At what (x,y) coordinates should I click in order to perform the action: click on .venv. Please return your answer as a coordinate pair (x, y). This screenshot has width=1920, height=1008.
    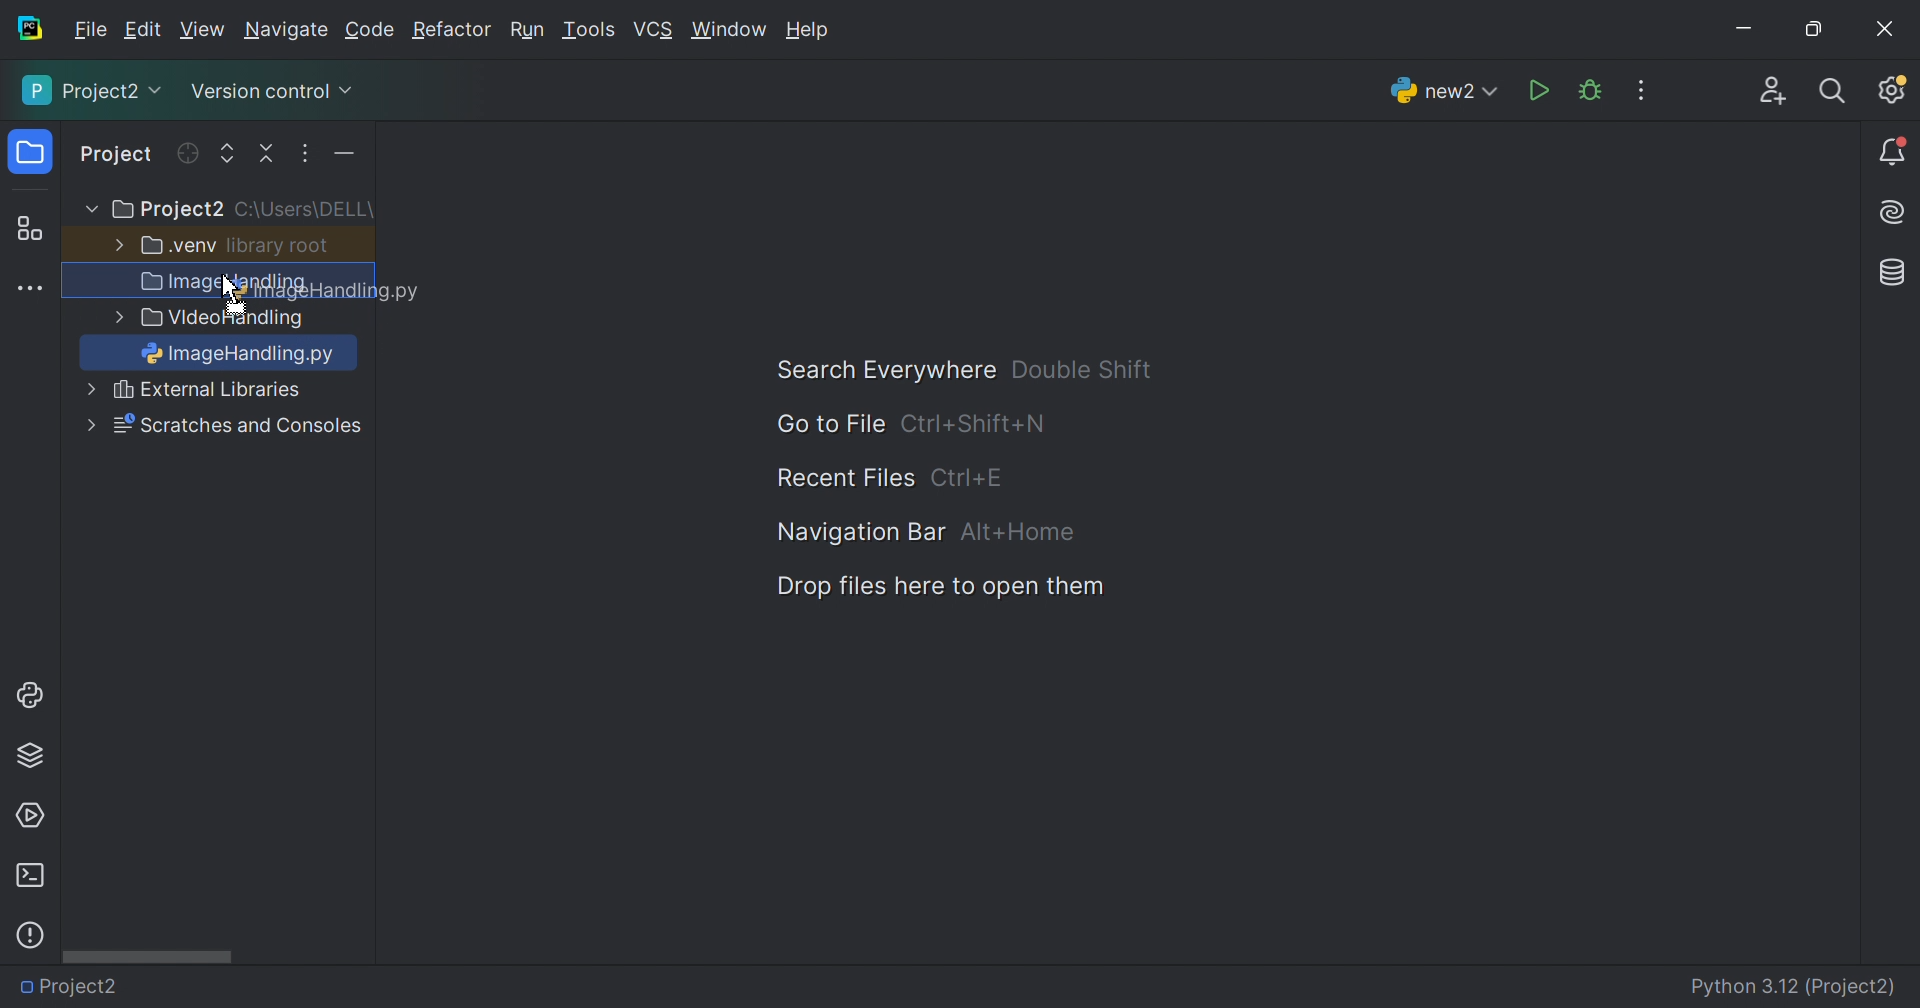
    Looking at the image, I should click on (179, 246).